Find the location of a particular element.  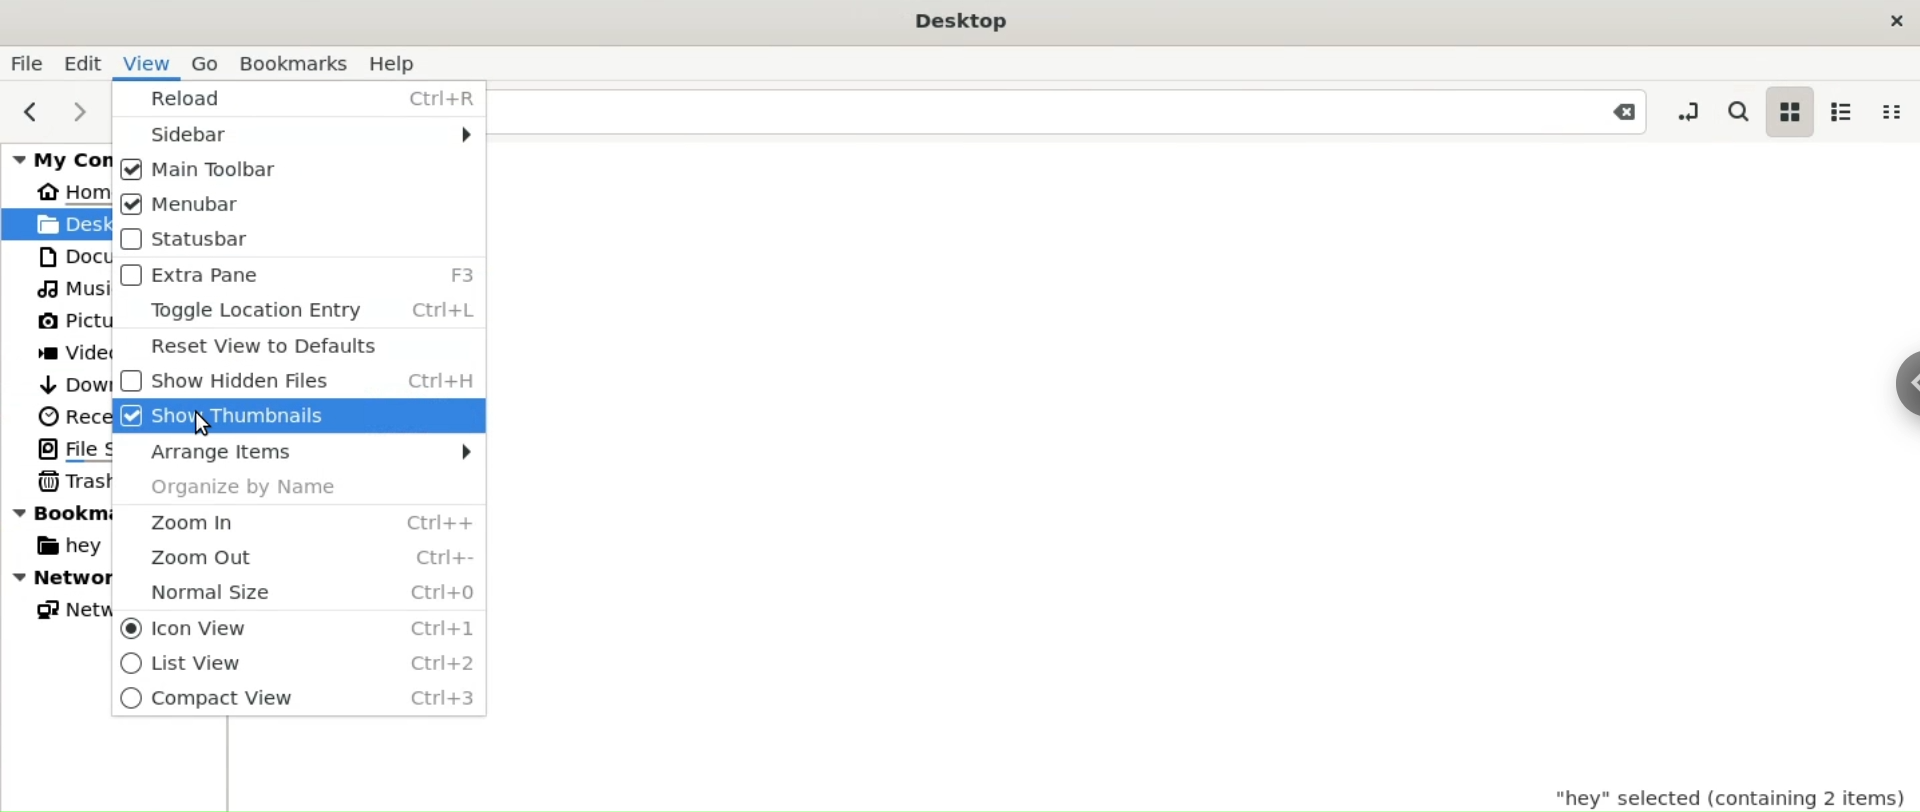

Bookmarks is located at coordinates (295, 62).